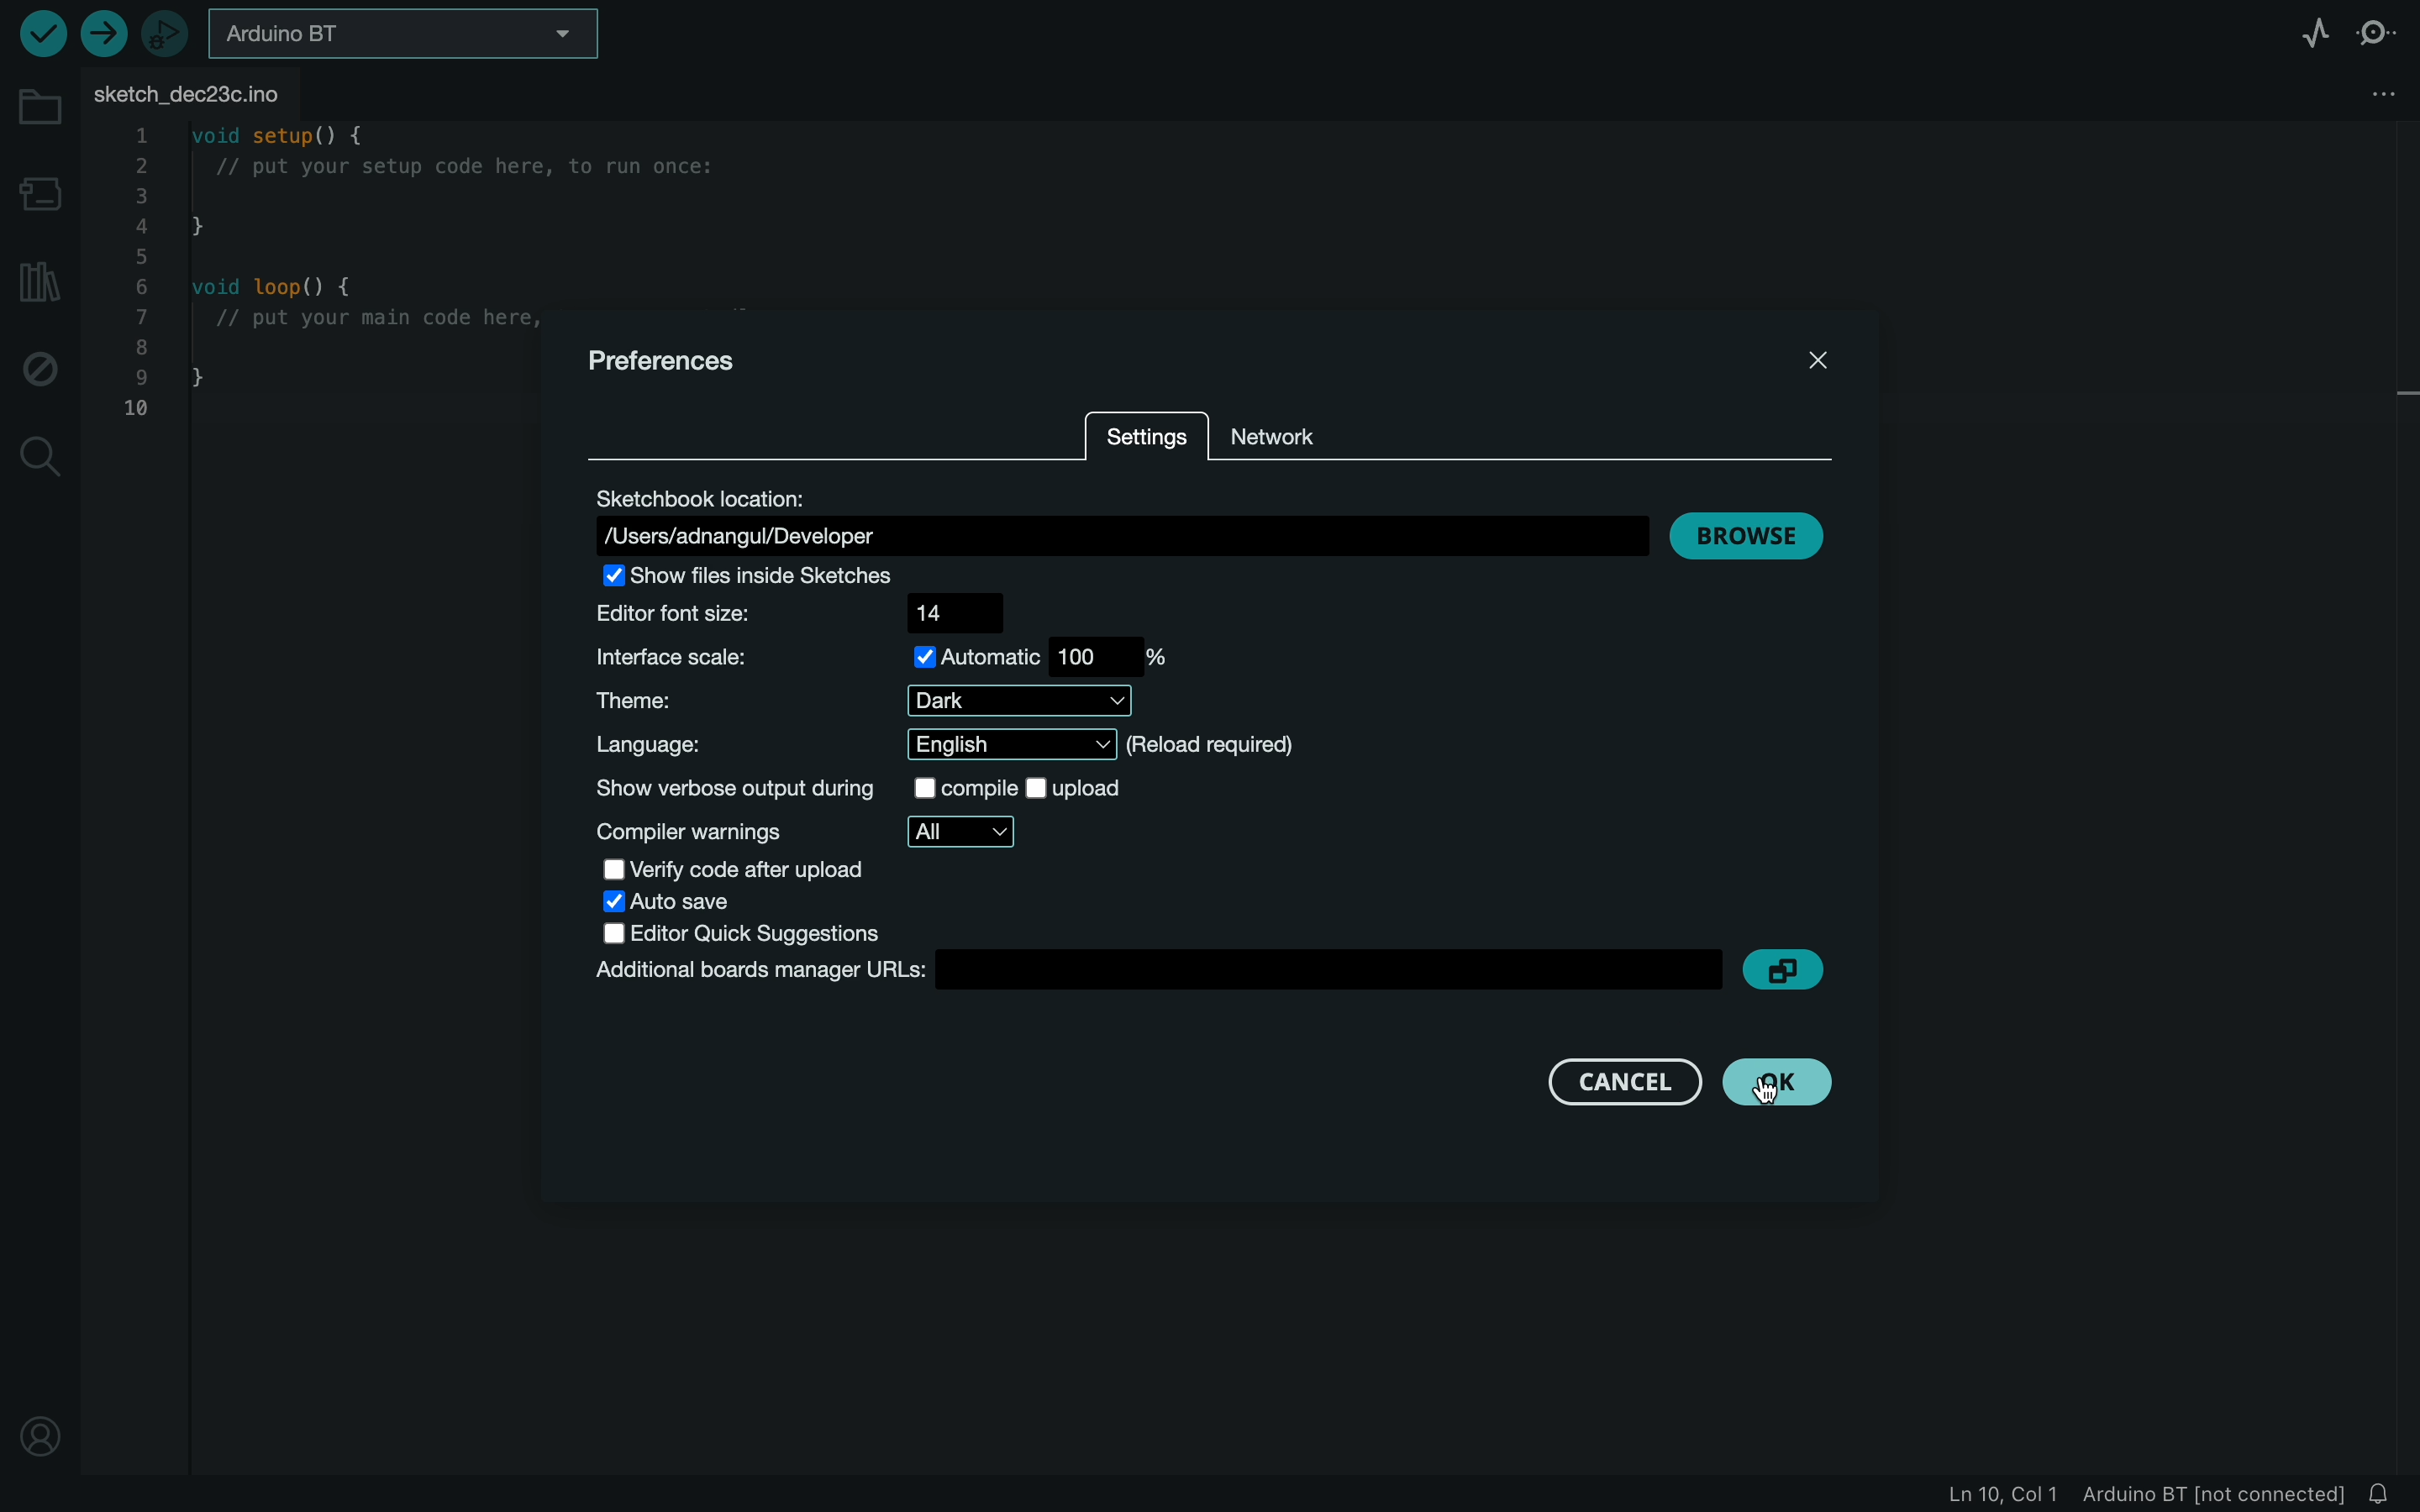 The height and width of the screenshot is (1512, 2420). What do you see at coordinates (865, 700) in the screenshot?
I see `theme` at bounding box center [865, 700].